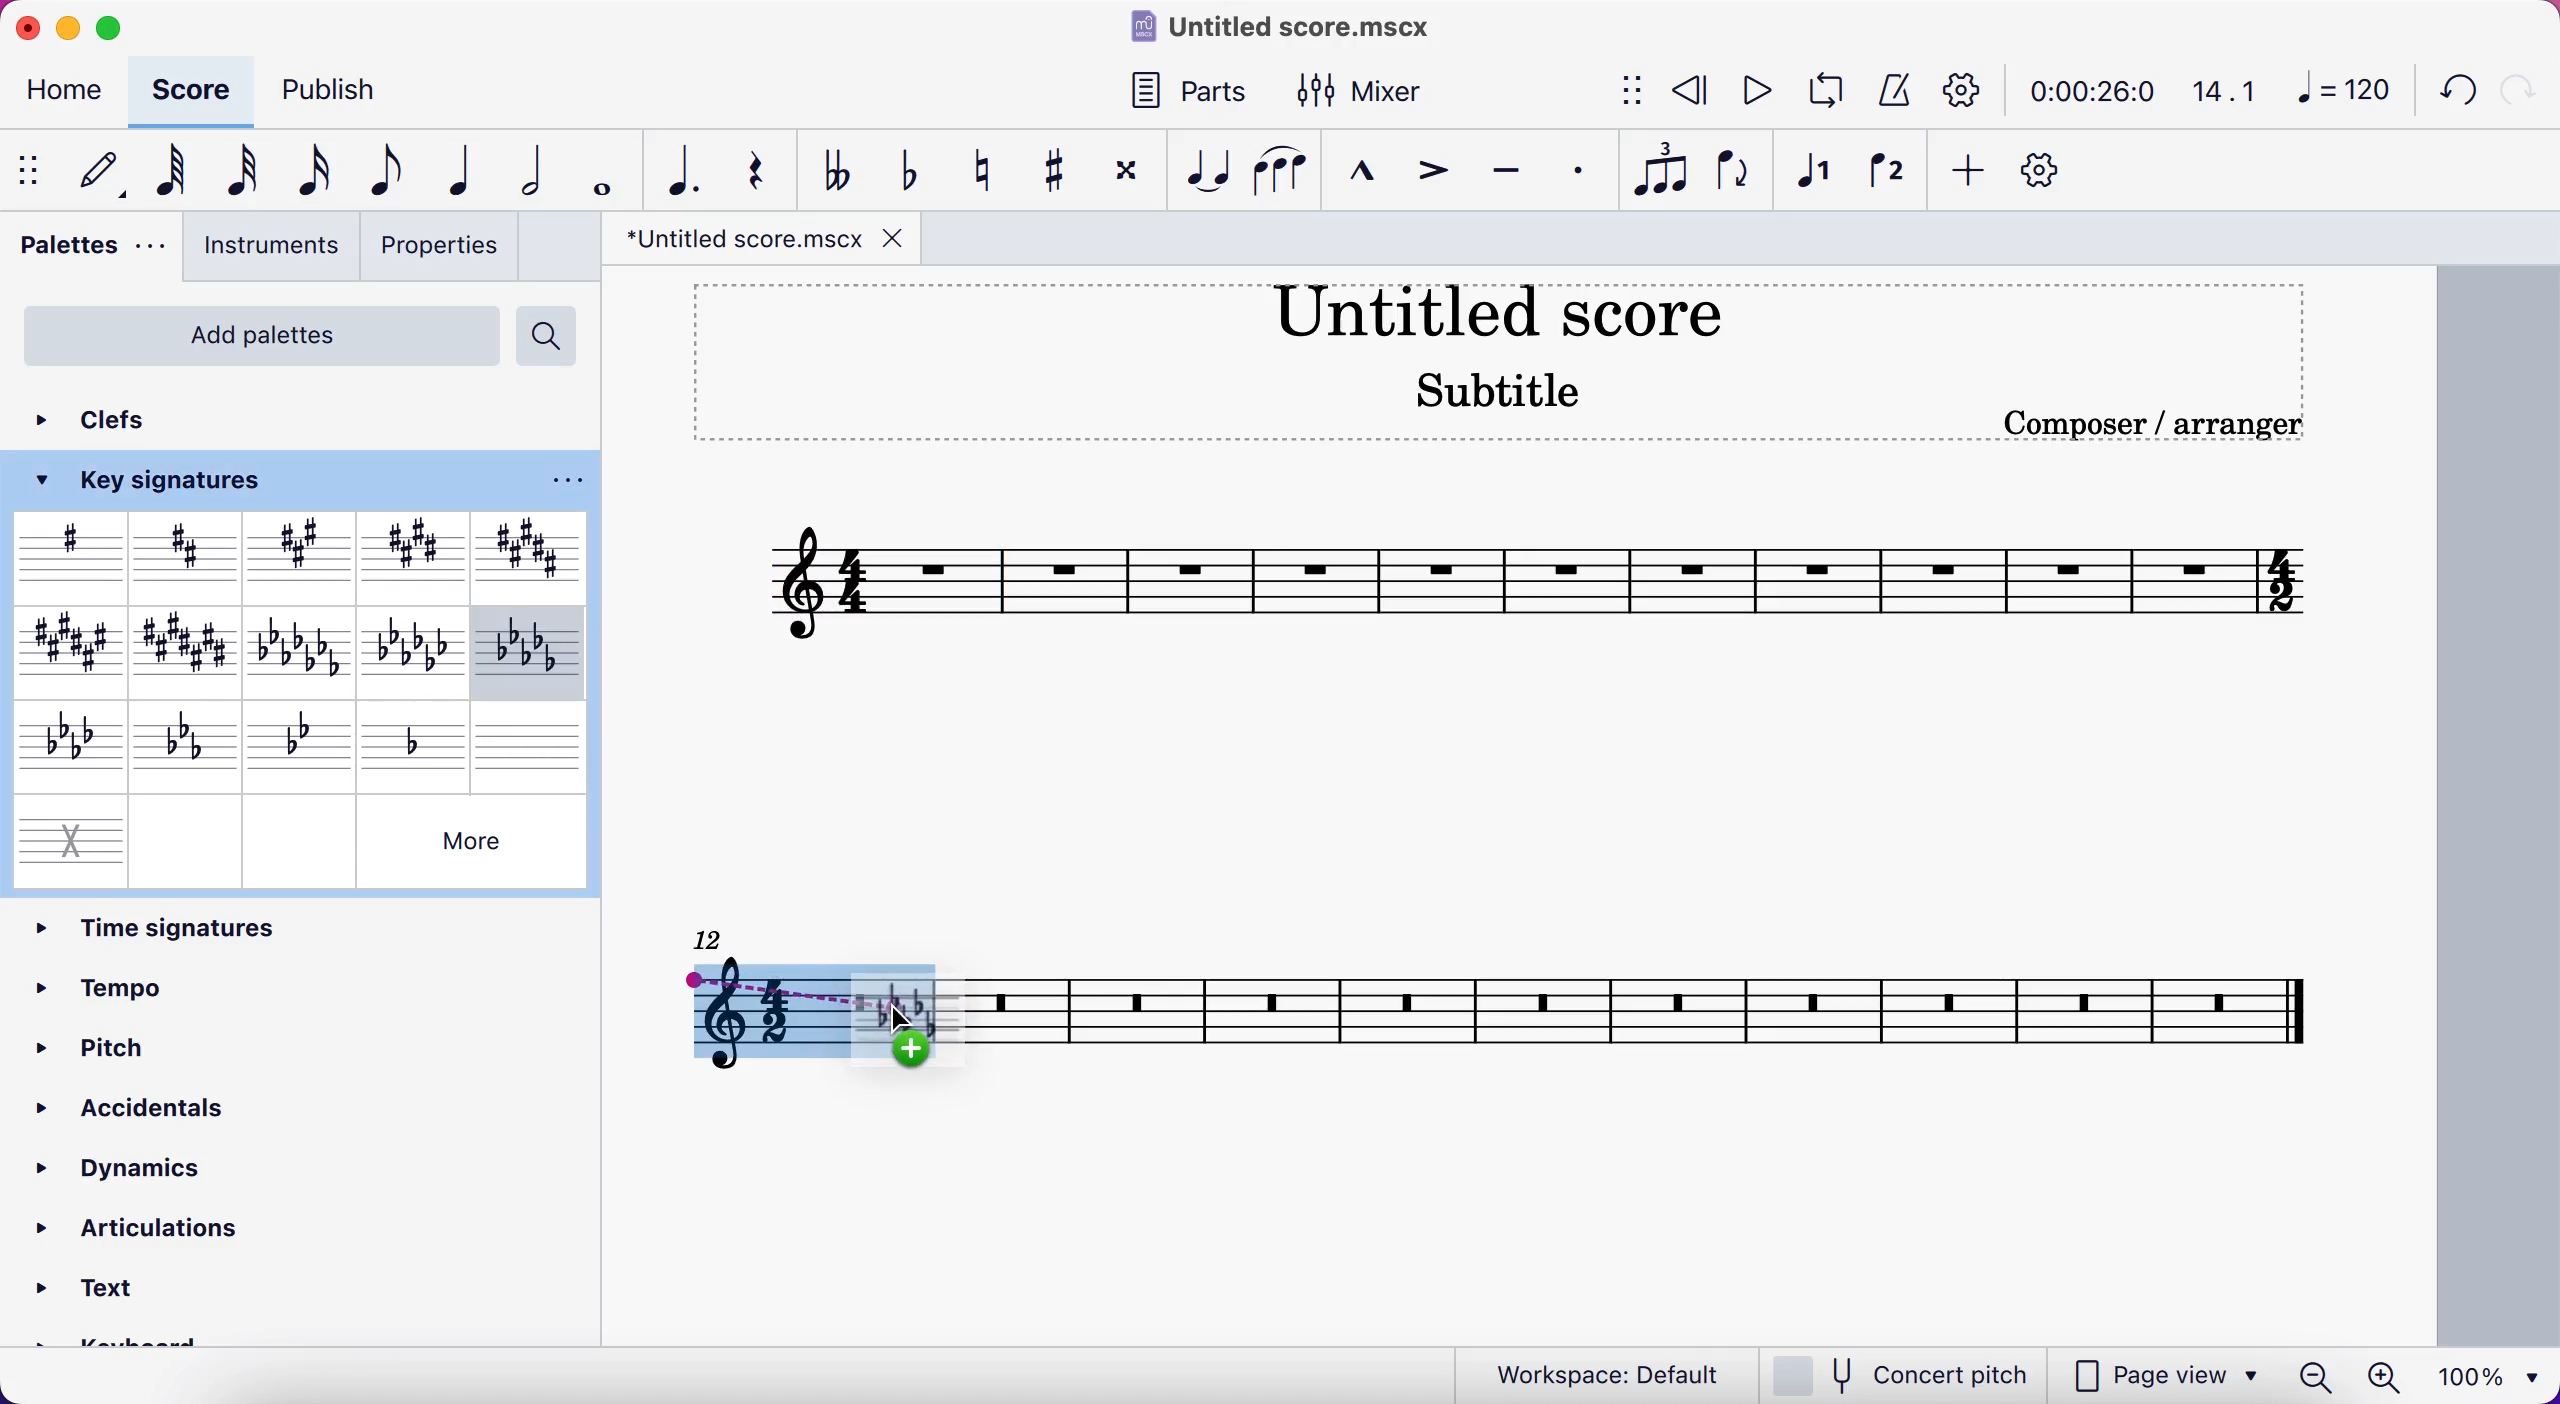 The width and height of the screenshot is (2560, 1404). I want to click on dynamics, so click(158, 1162).